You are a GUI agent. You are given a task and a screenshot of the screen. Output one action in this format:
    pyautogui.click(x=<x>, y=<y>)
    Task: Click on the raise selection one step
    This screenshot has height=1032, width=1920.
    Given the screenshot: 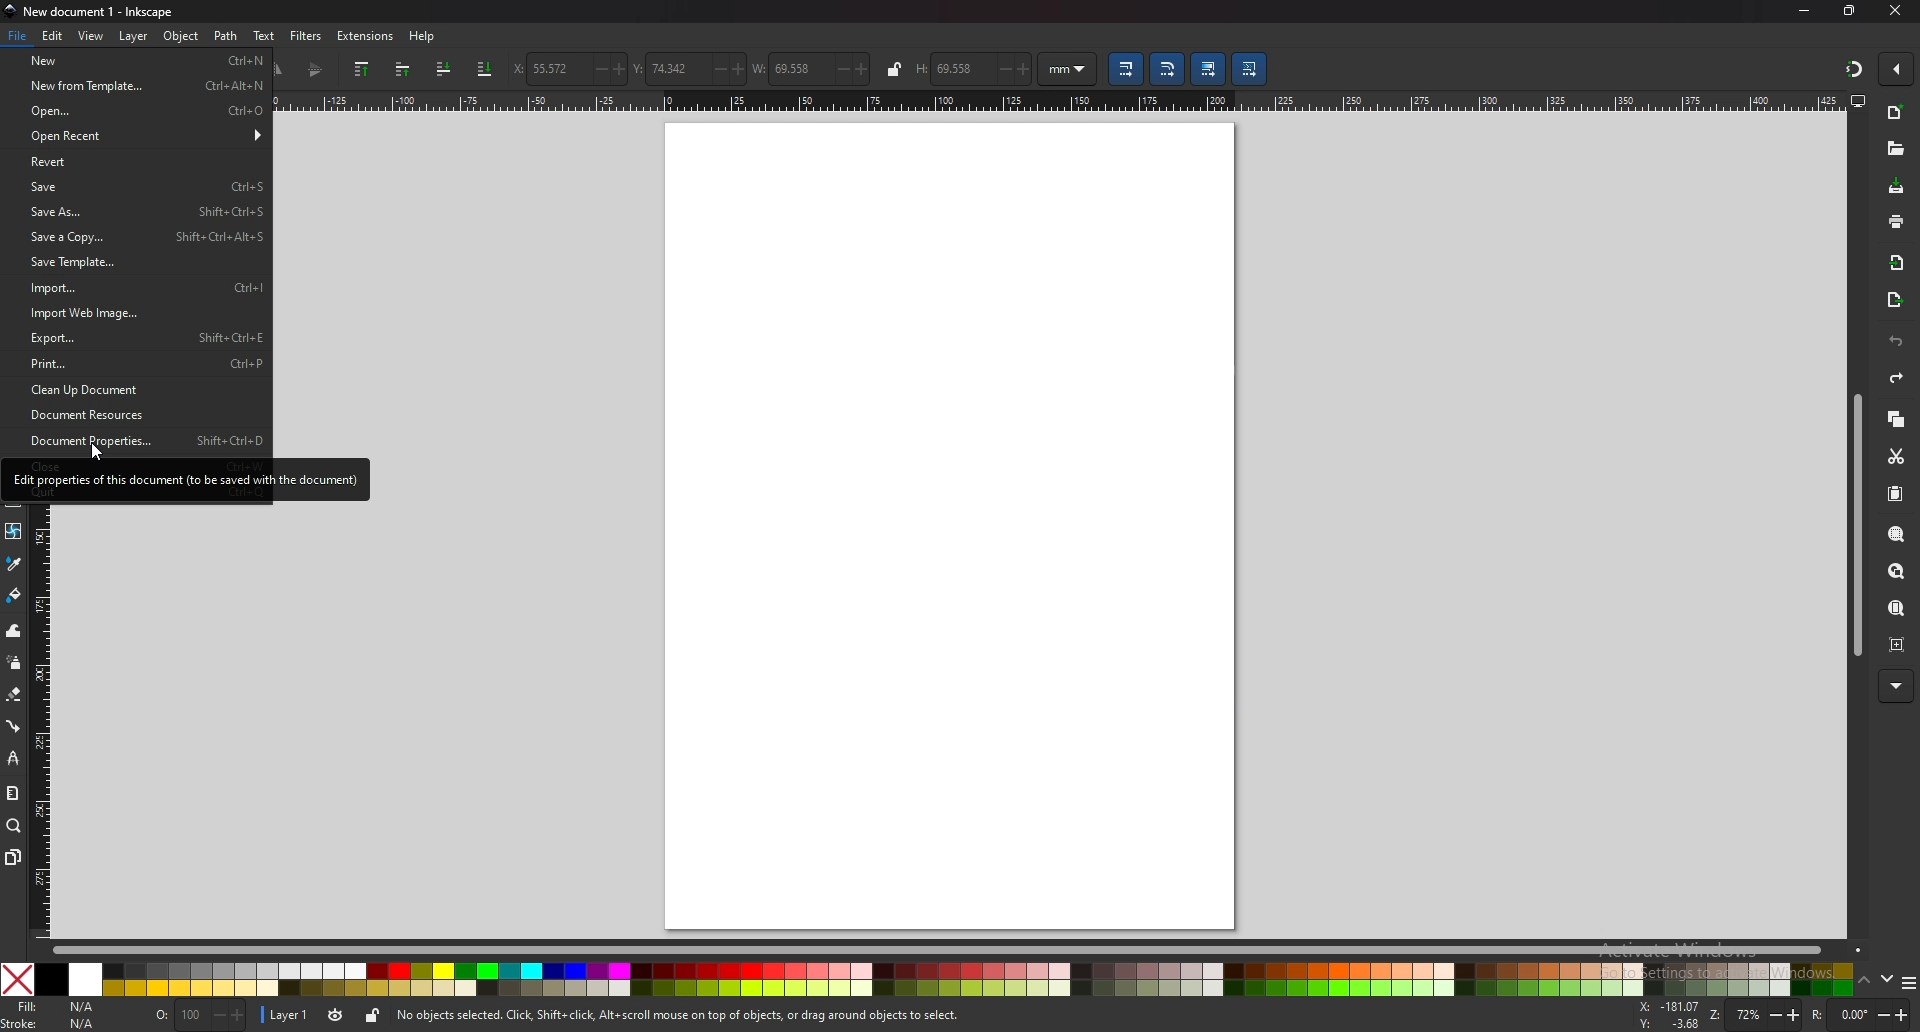 What is the action you would take?
    pyautogui.click(x=405, y=70)
    